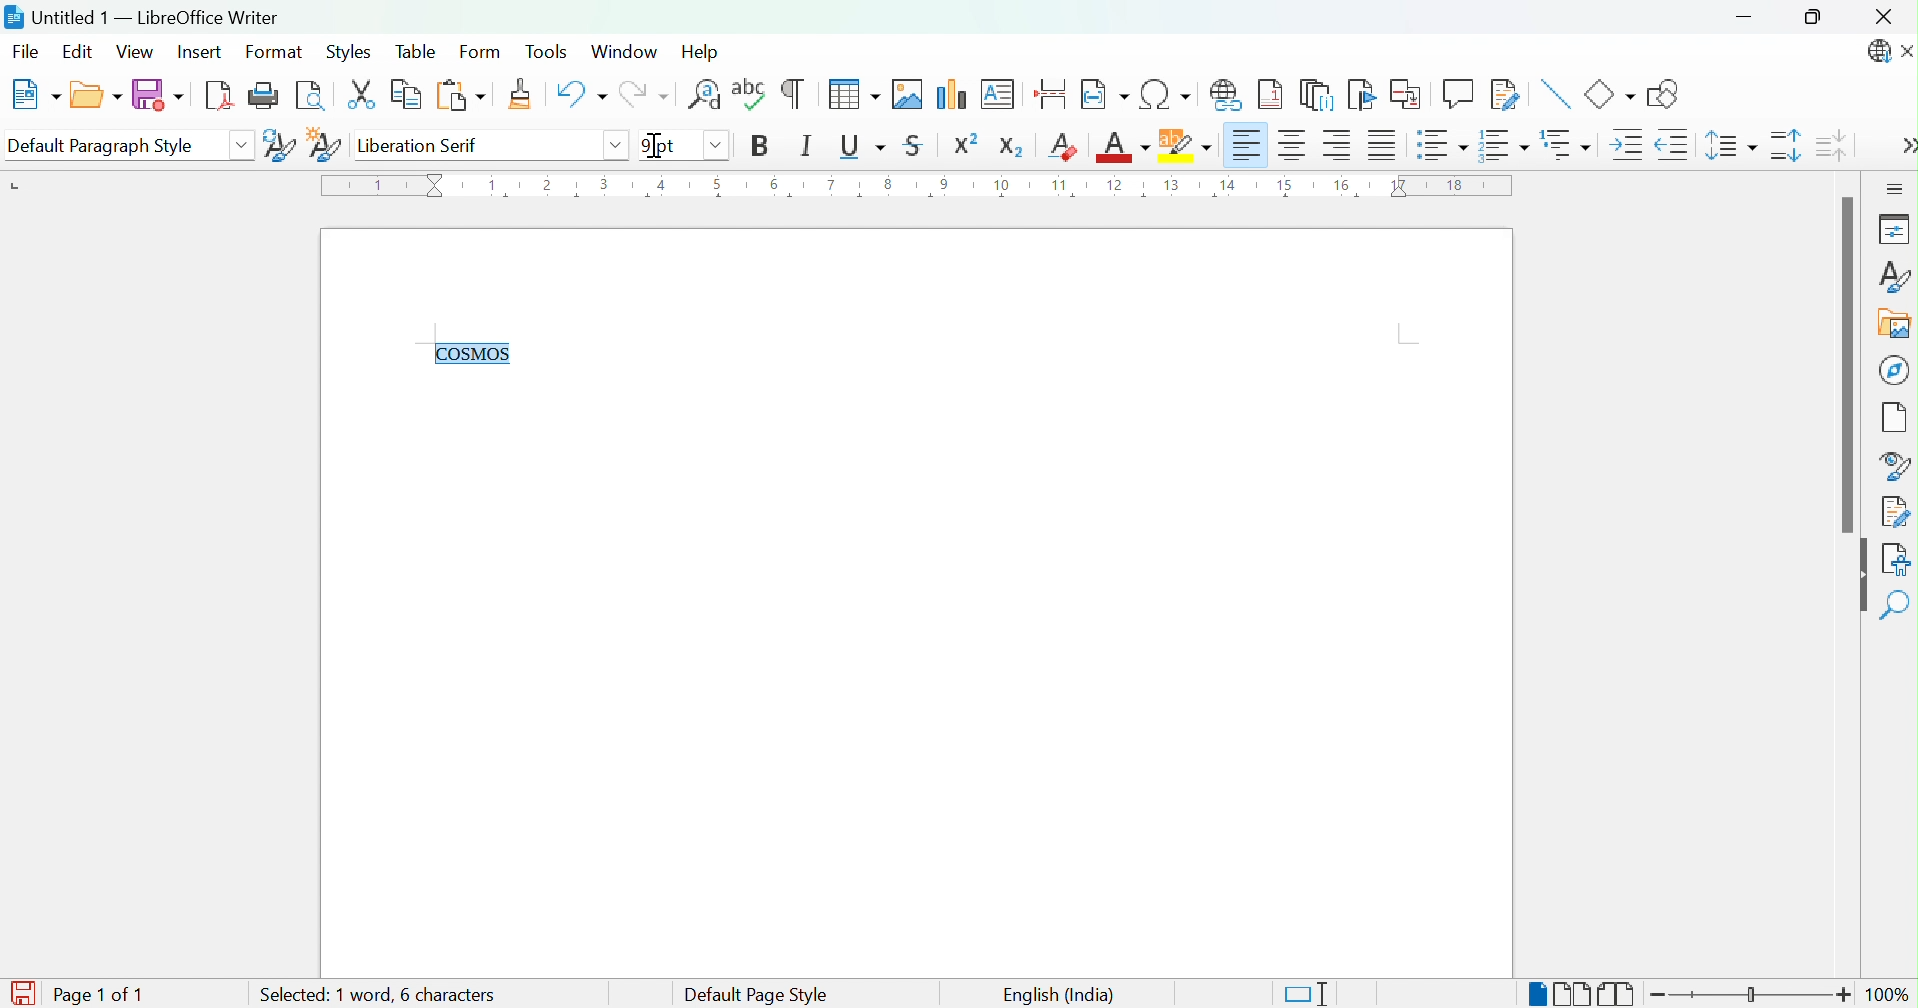  What do you see at coordinates (1893, 276) in the screenshot?
I see `Styles` at bounding box center [1893, 276].